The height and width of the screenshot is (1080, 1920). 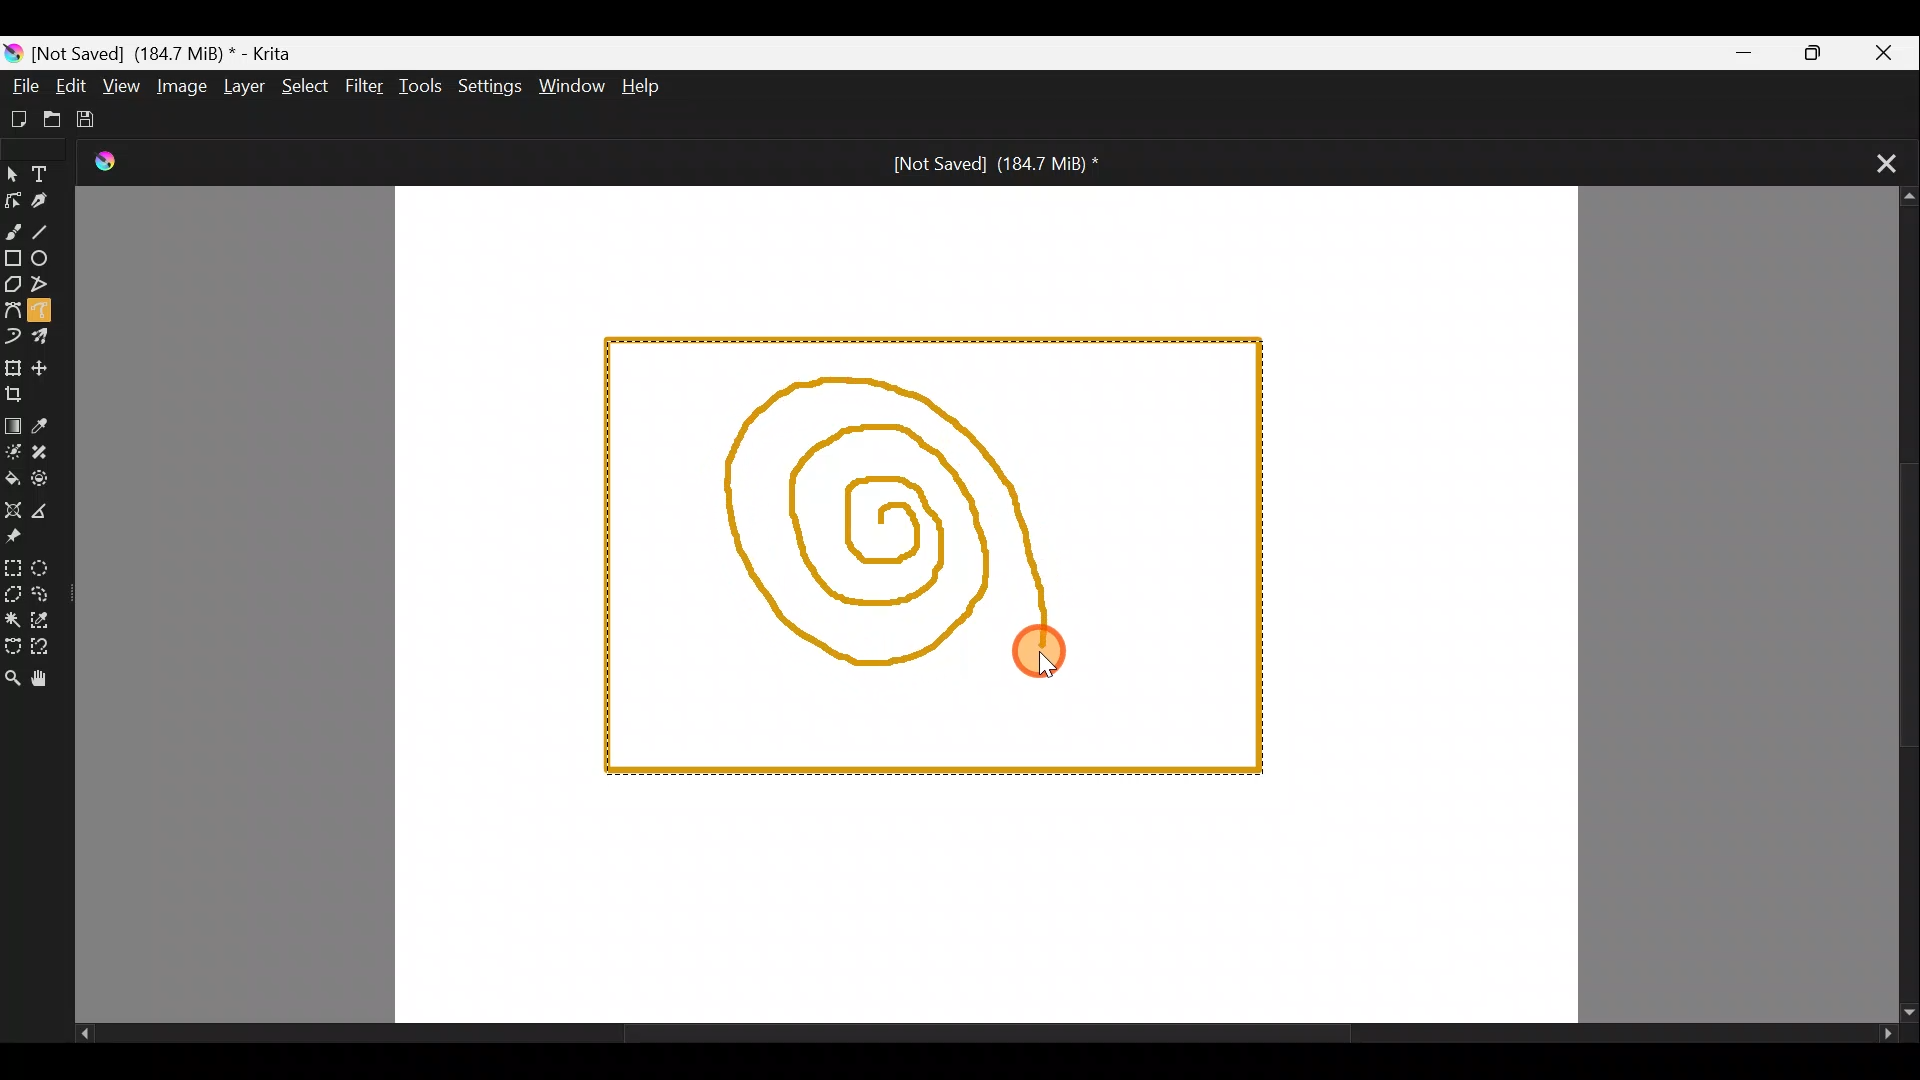 What do you see at coordinates (1742, 53) in the screenshot?
I see `Minimize` at bounding box center [1742, 53].